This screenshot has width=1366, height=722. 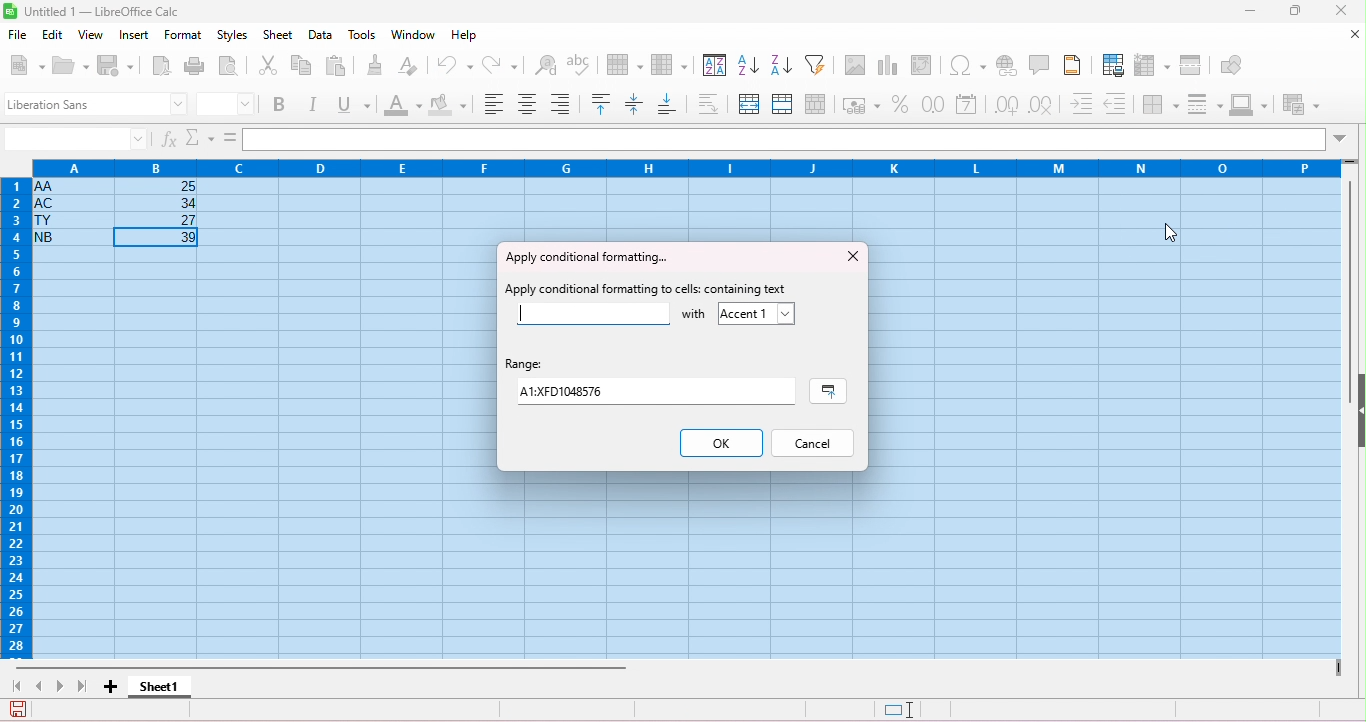 What do you see at coordinates (524, 316) in the screenshot?
I see `typing cursor` at bounding box center [524, 316].